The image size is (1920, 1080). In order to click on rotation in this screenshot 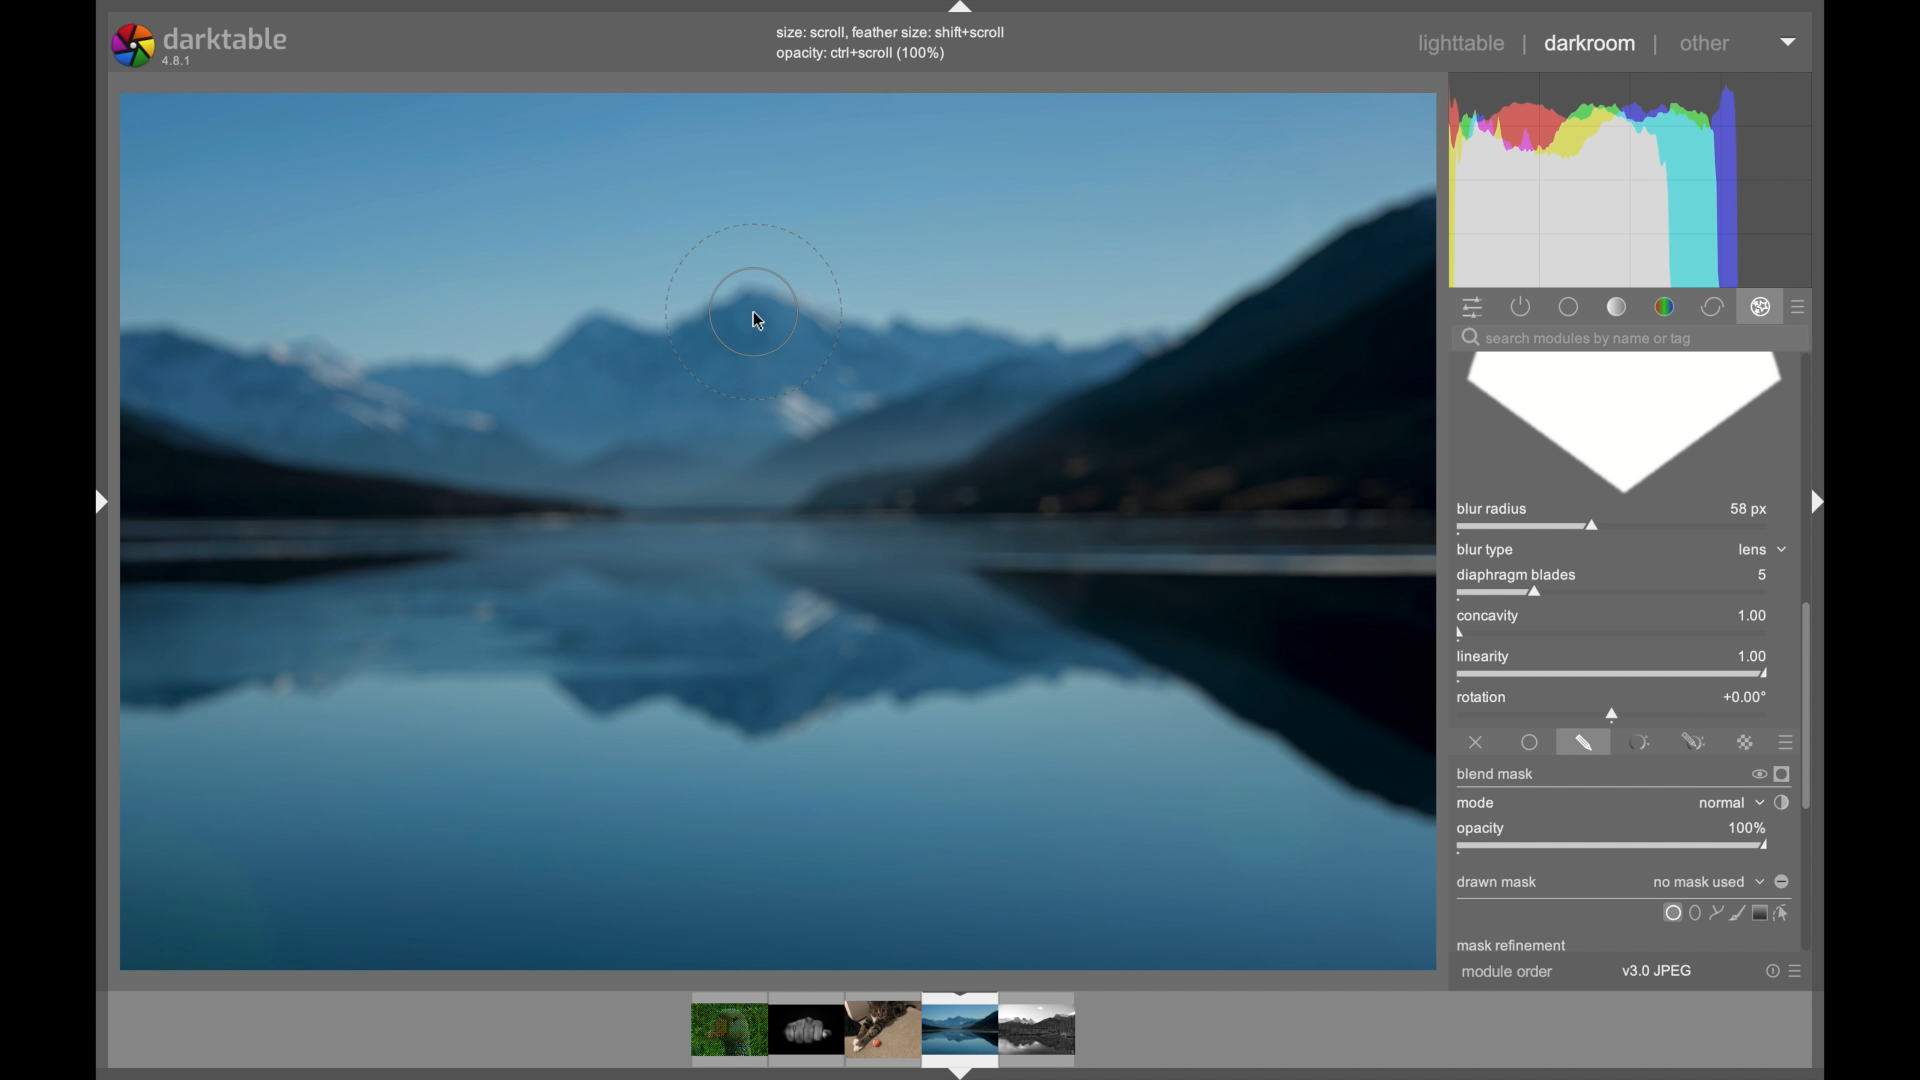, I will do `click(1482, 697)`.